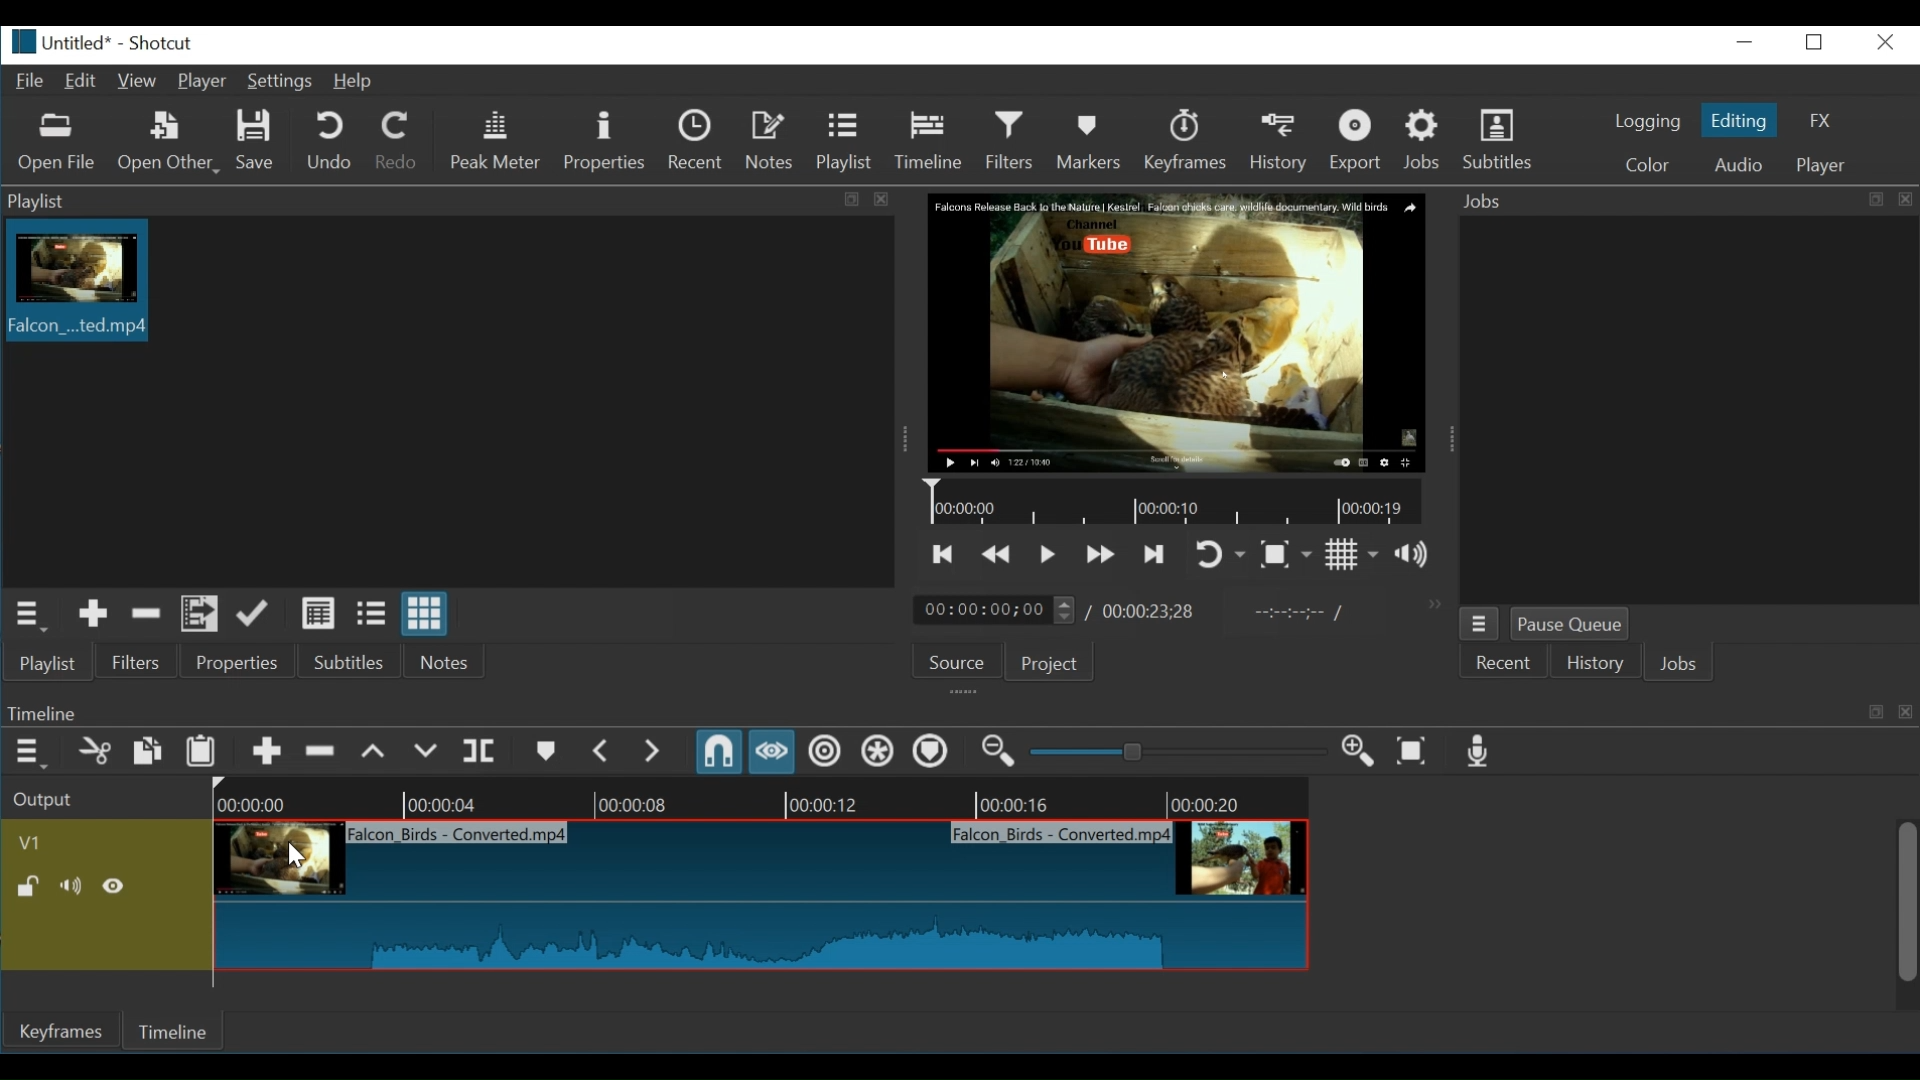  What do you see at coordinates (357, 660) in the screenshot?
I see `Subtitles` at bounding box center [357, 660].